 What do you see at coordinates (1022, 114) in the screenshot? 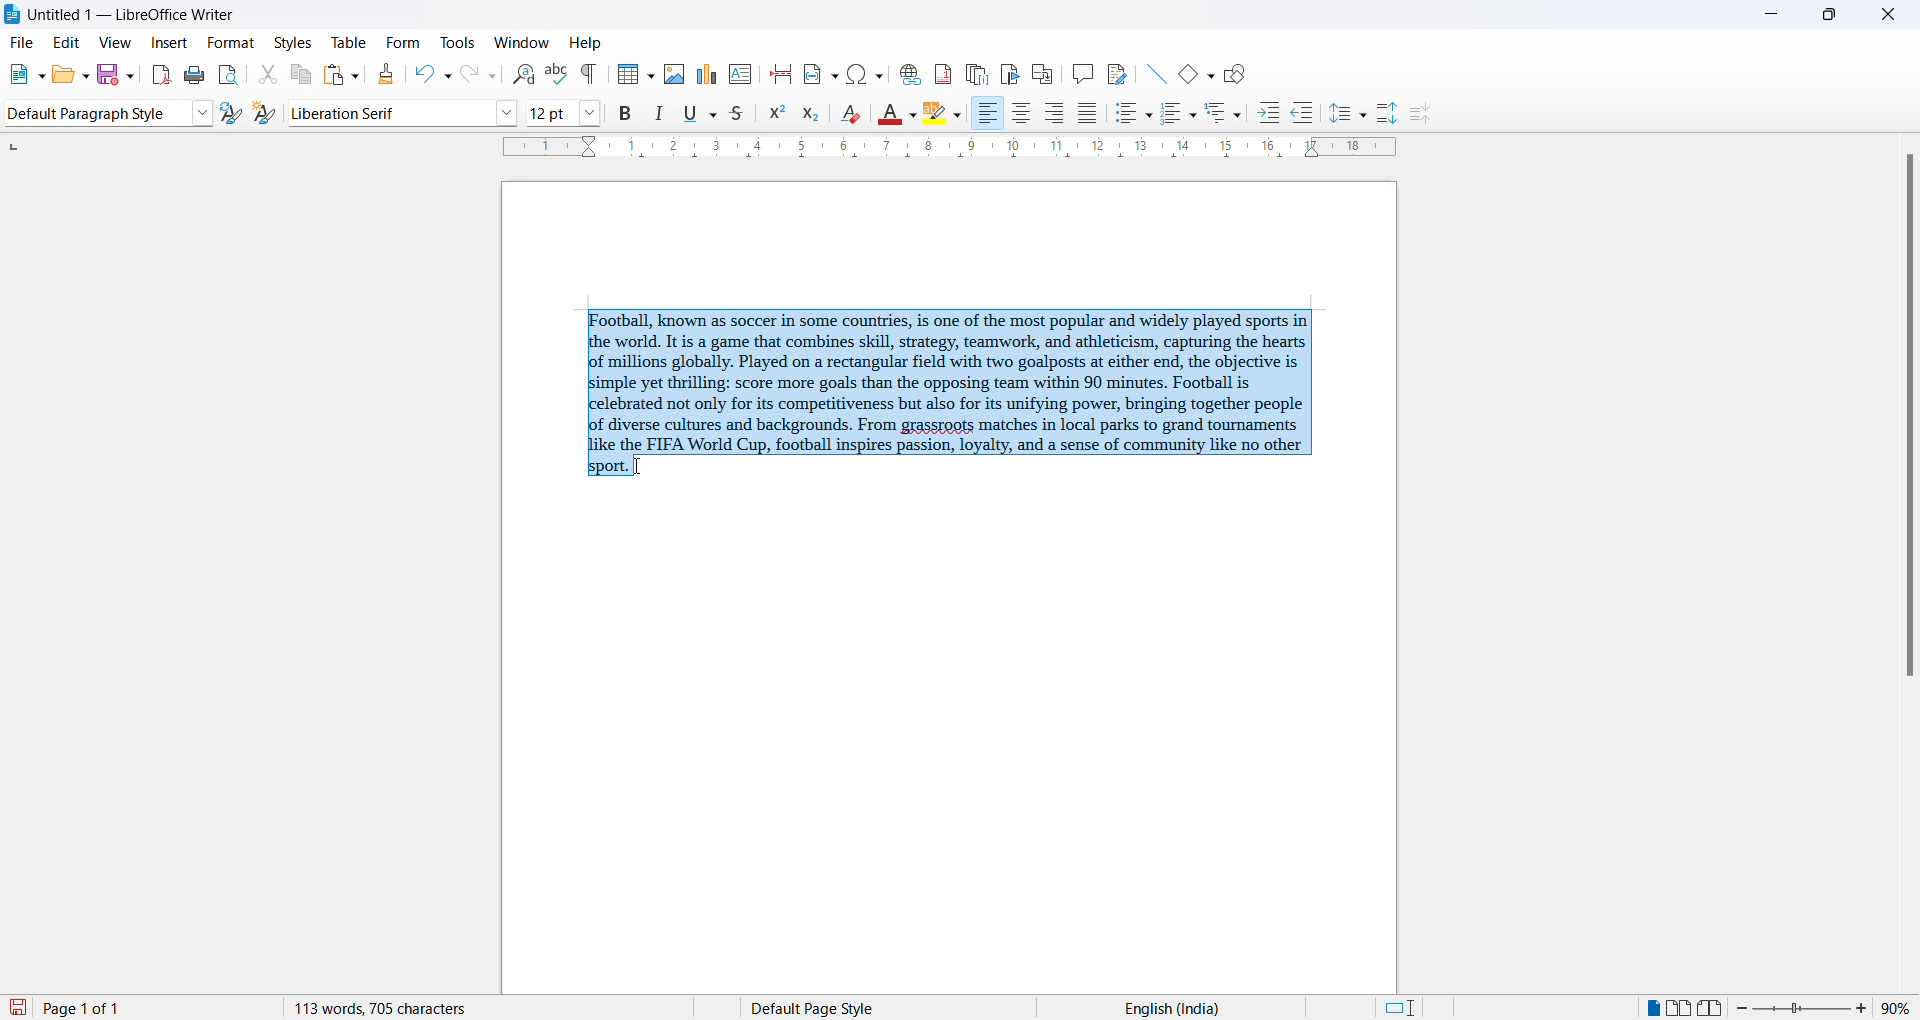
I see `text align center` at bounding box center [1022, 114].